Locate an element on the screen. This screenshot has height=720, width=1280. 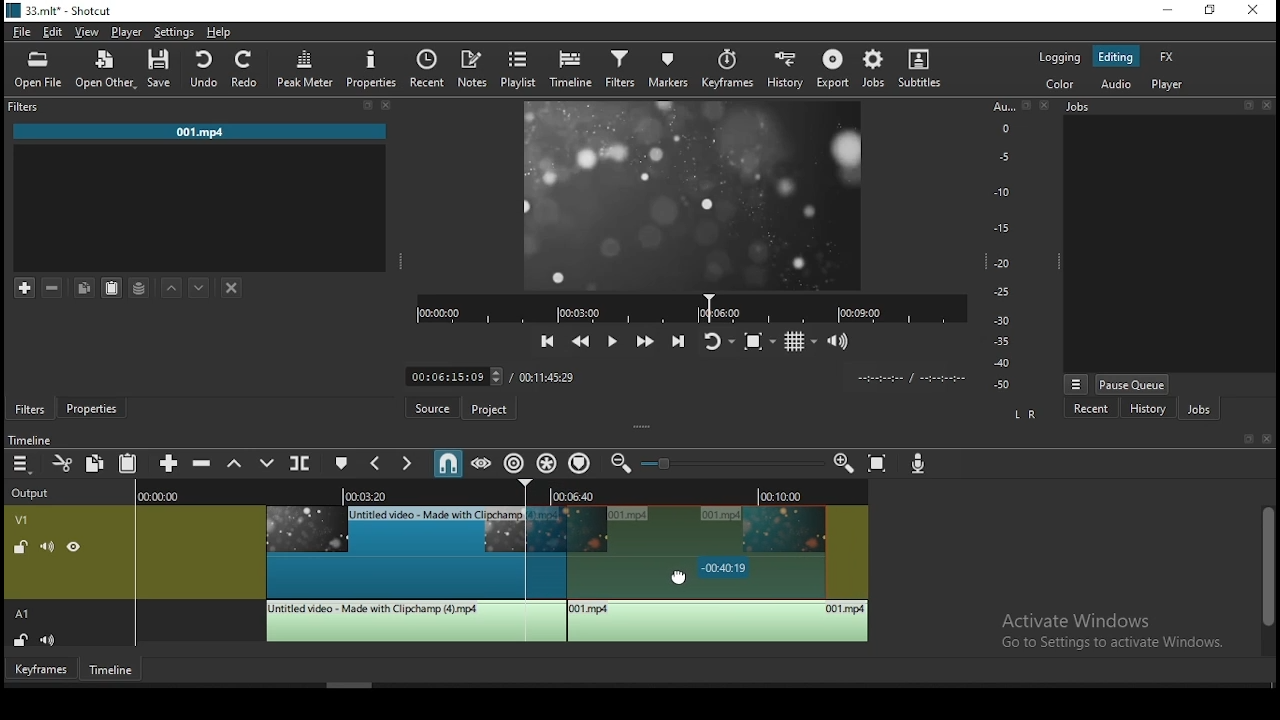
(un)lock is located at coordinates (23, 640).